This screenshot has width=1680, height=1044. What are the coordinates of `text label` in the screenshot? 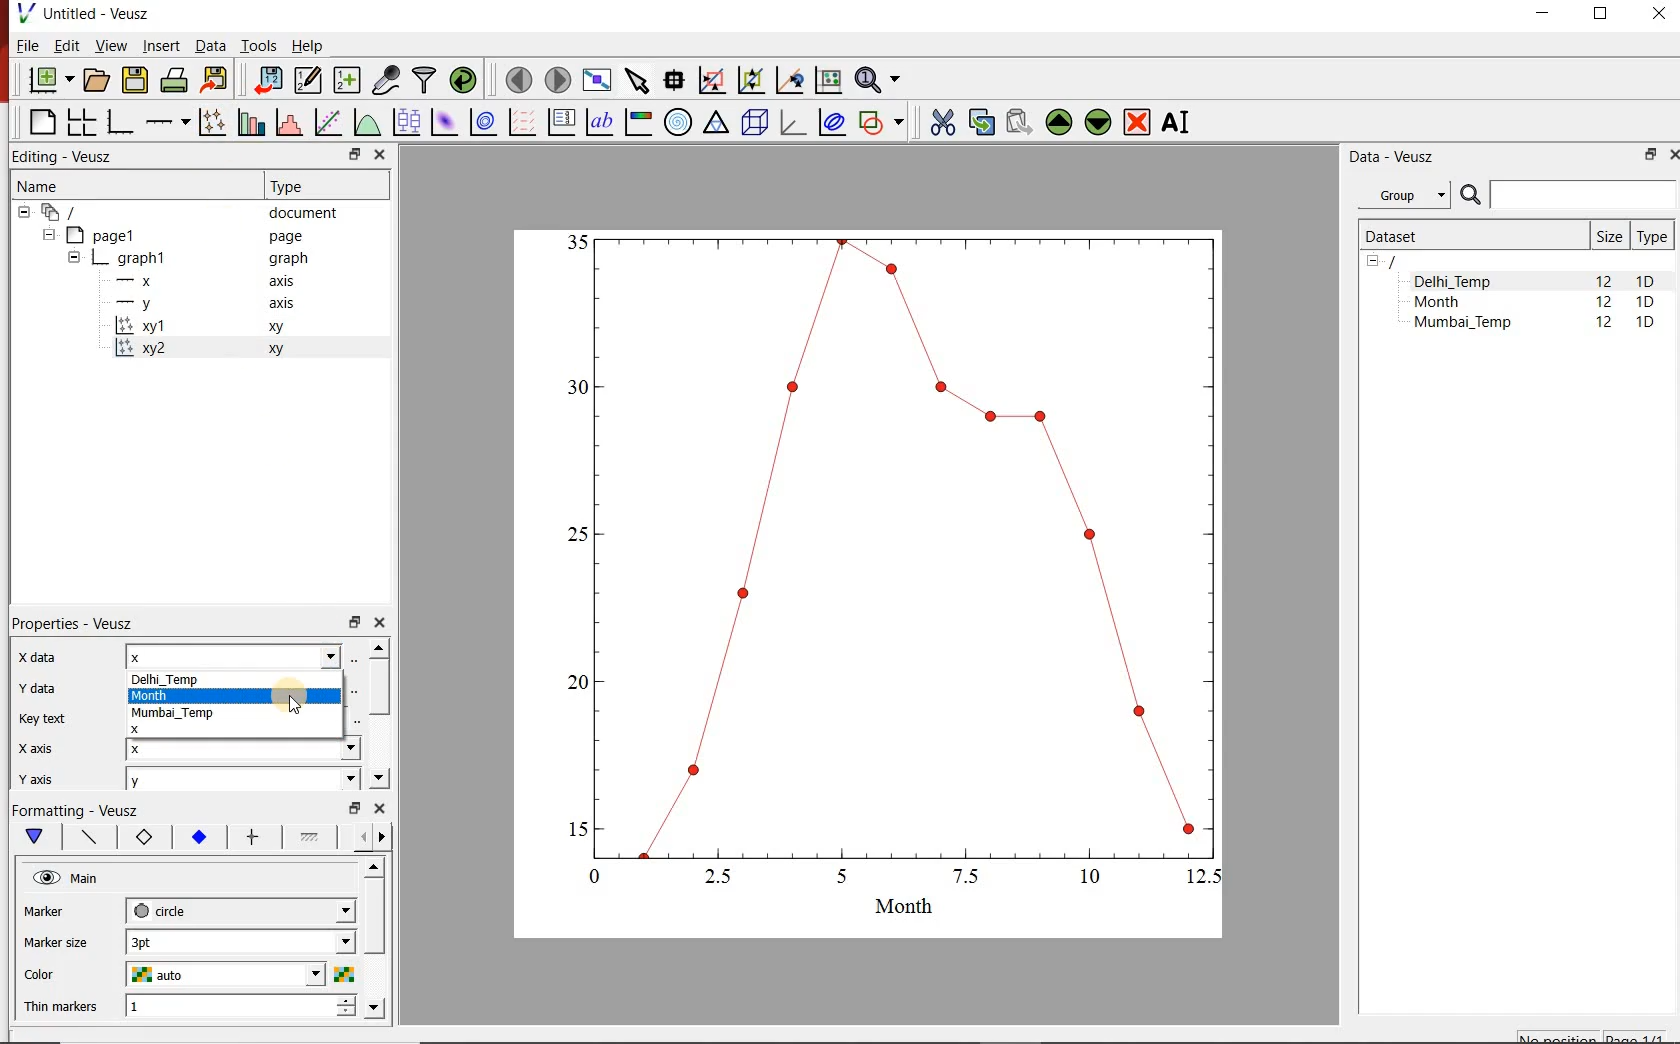 It's located at (599, 122).